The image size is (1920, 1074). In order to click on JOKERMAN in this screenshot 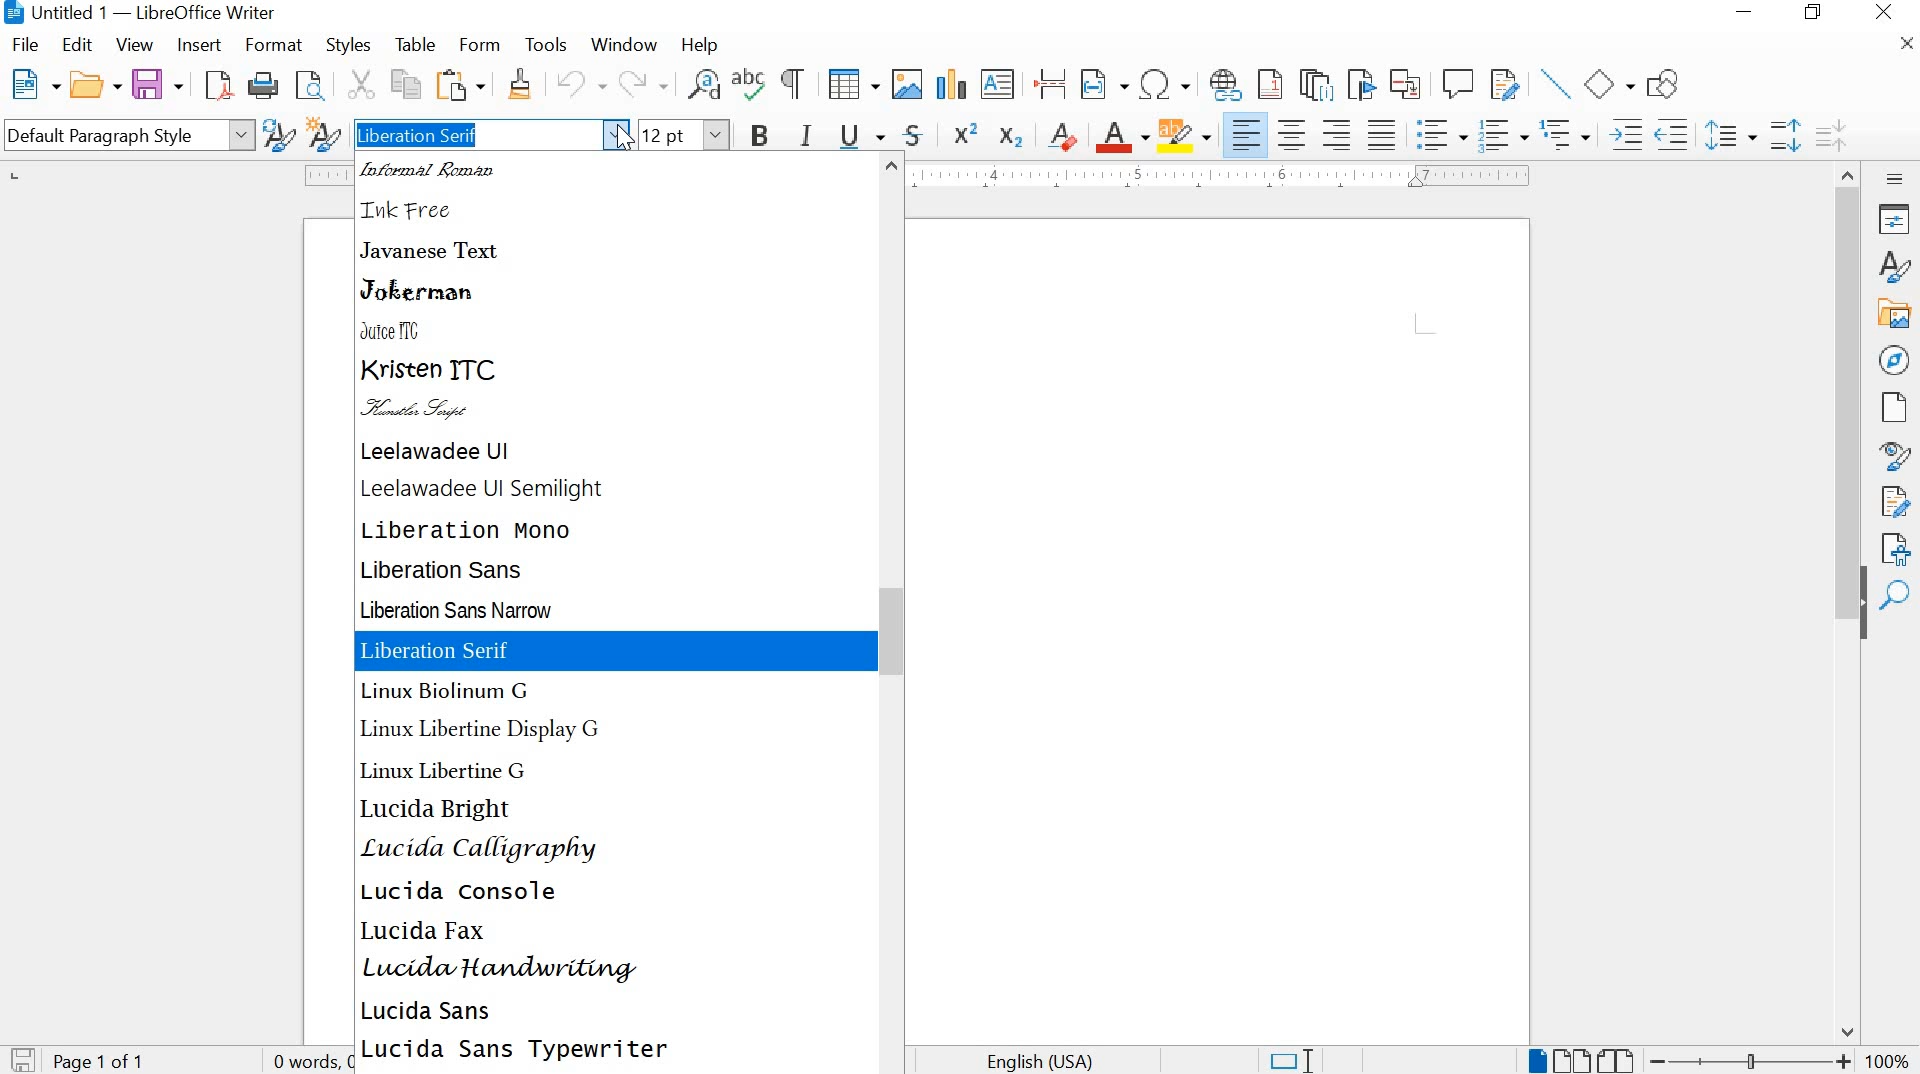, I will do `click(419, 290)`.